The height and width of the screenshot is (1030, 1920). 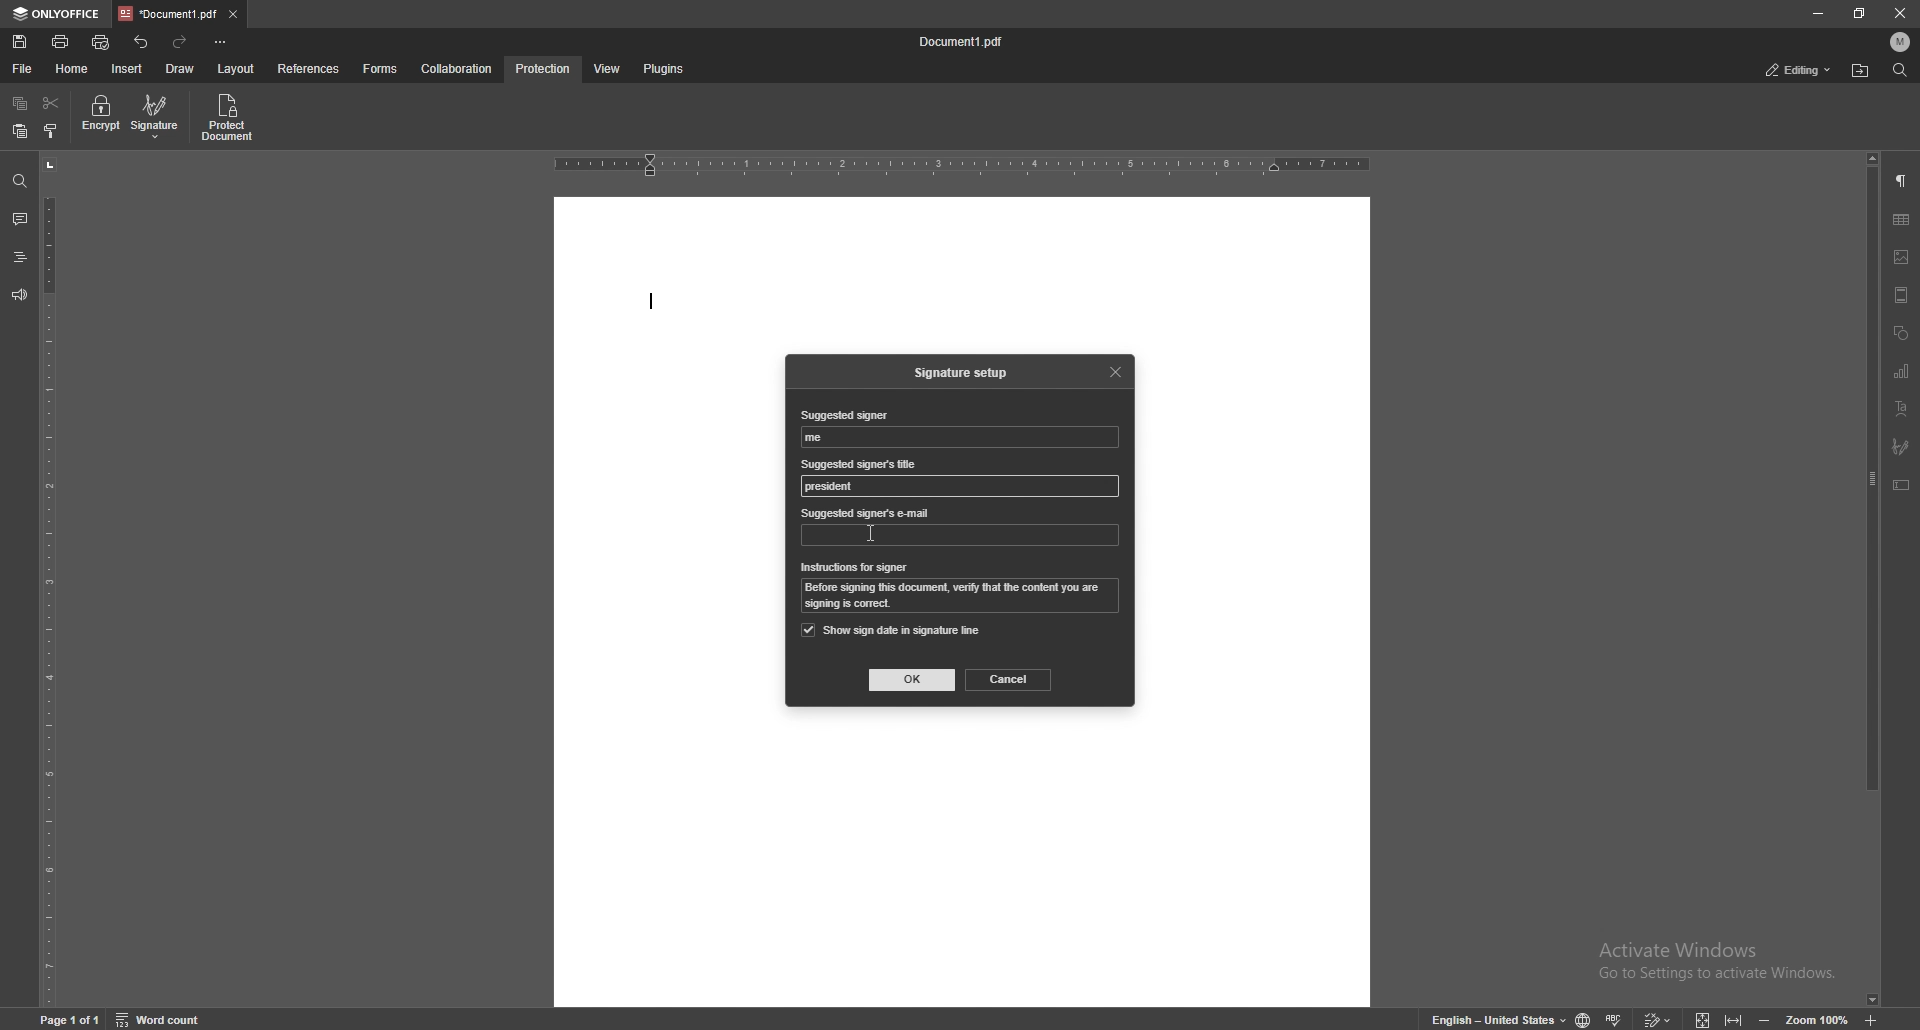 What do you see at coordinates (100, 115) in the screenshot?
I see `encrypt` at bounding box center [100, 115].